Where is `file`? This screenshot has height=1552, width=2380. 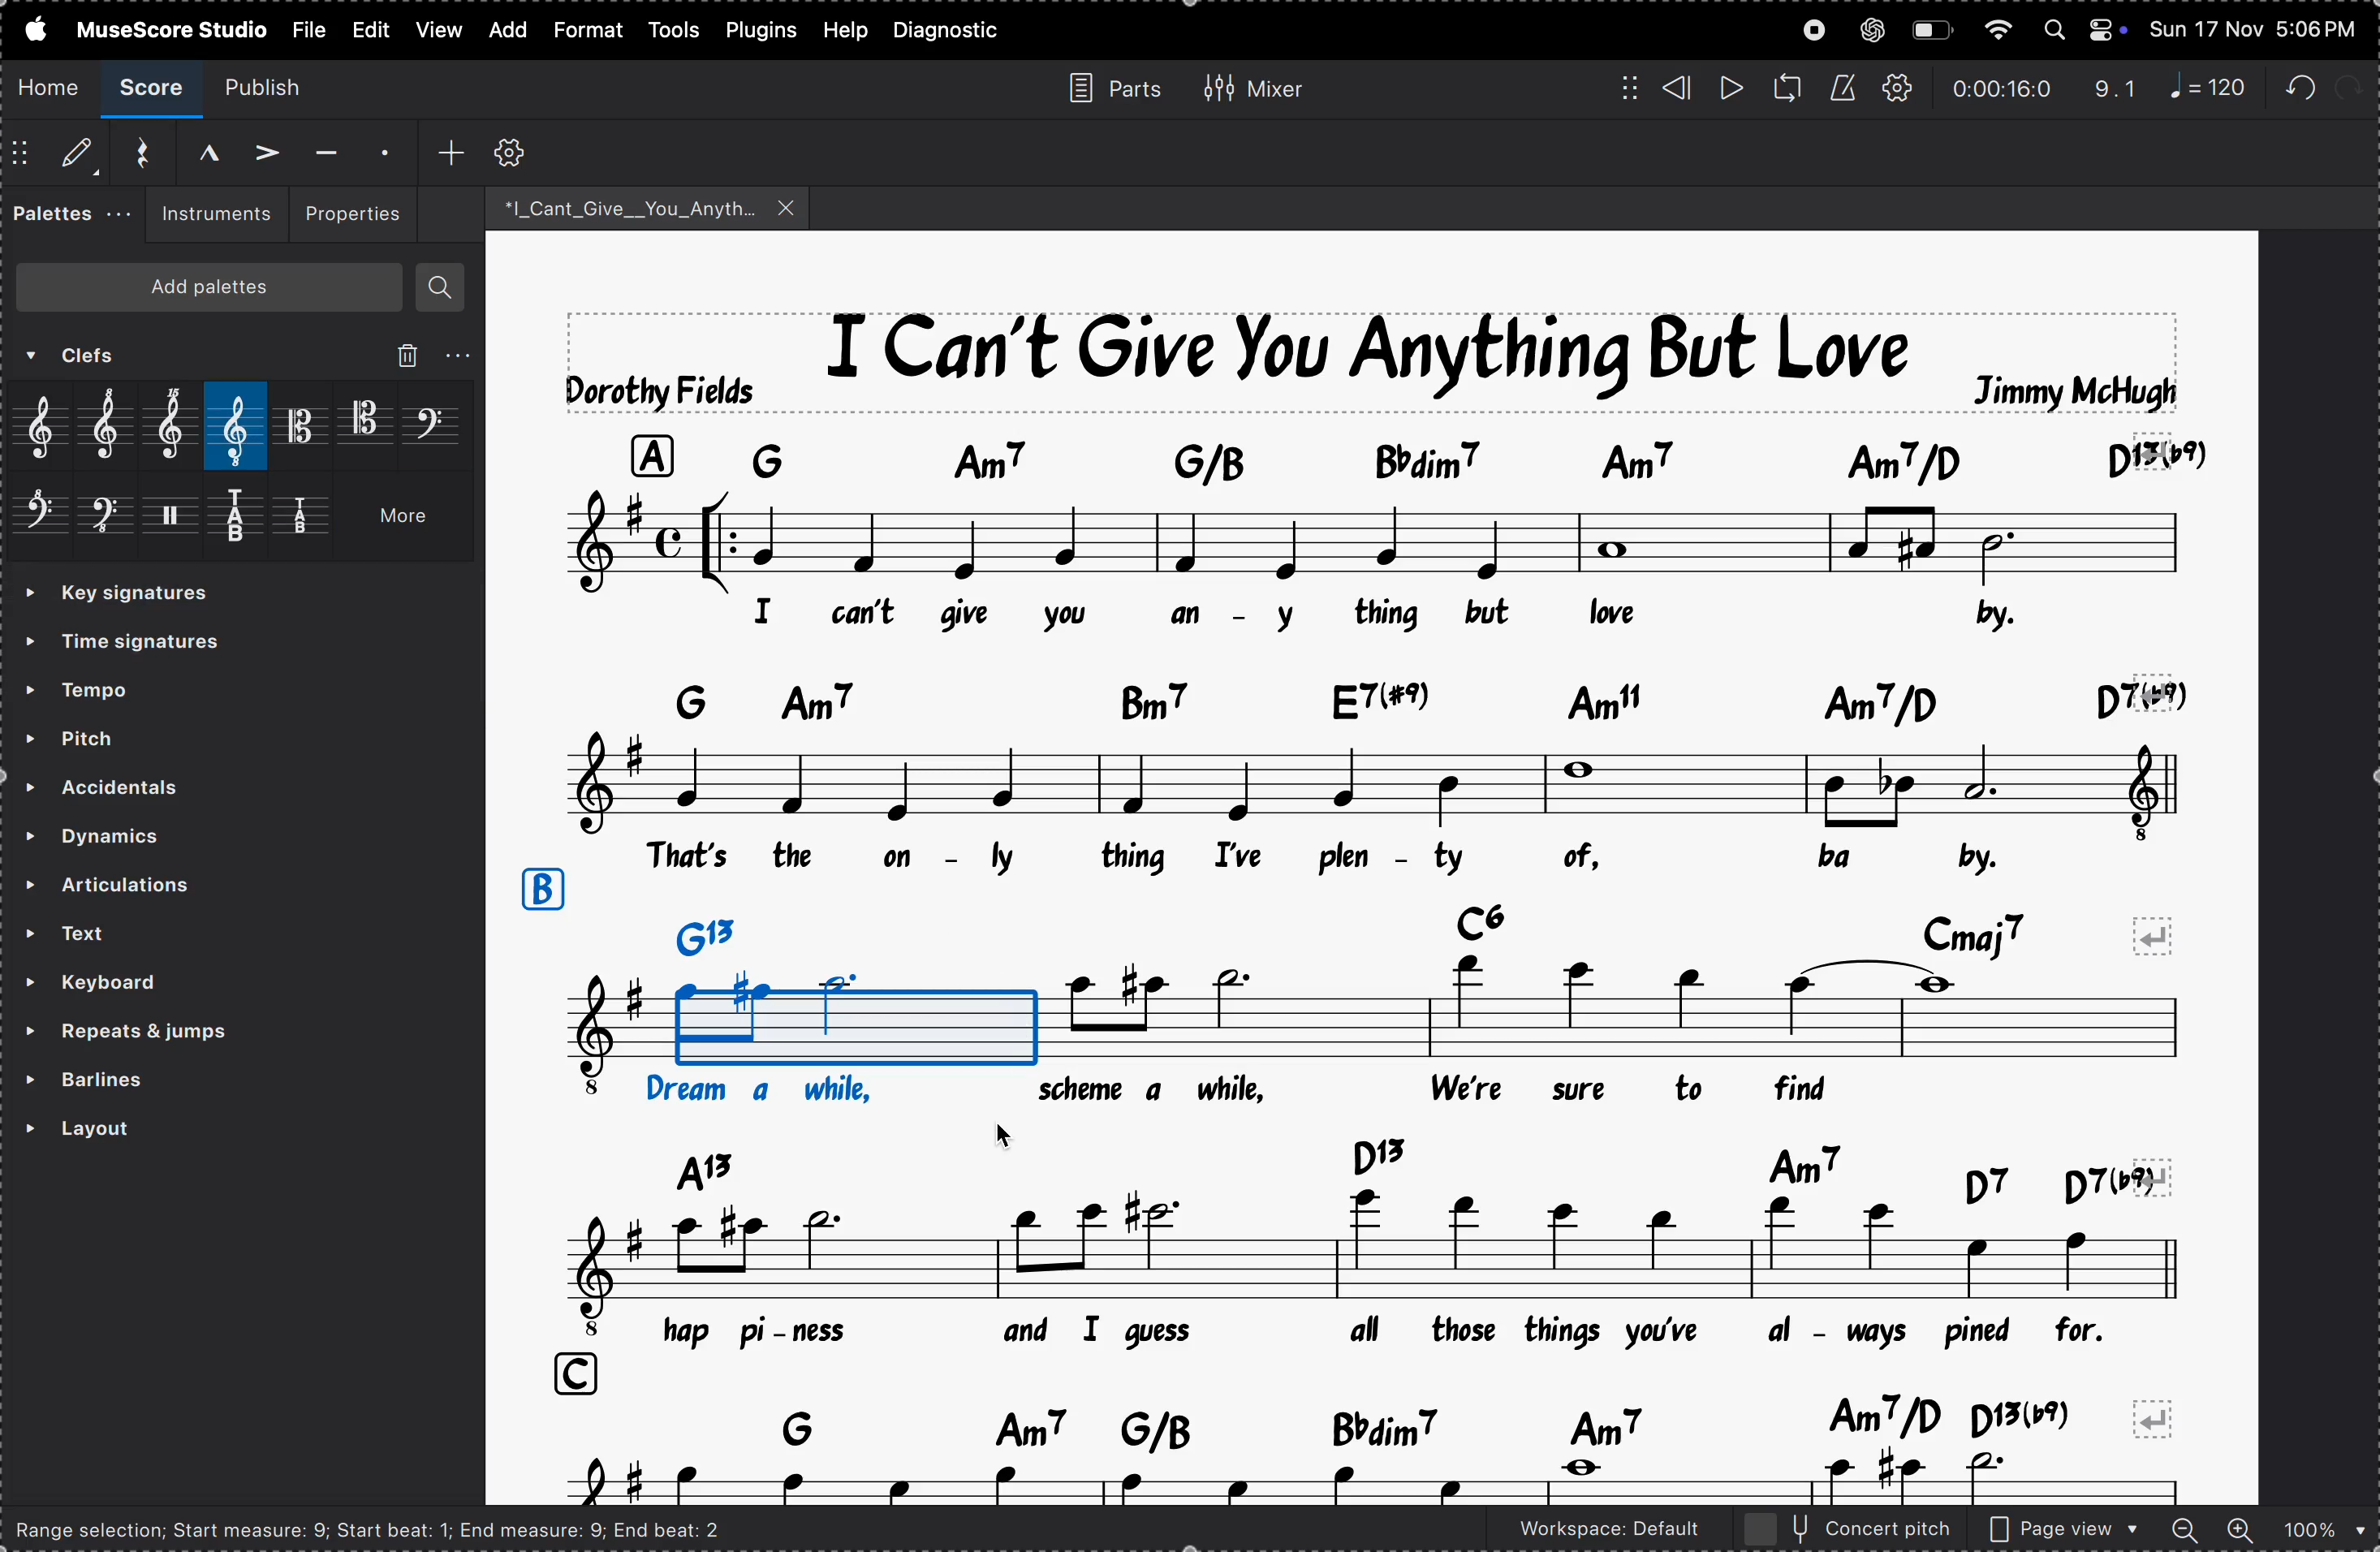
file is located at coordinates (307, 27).